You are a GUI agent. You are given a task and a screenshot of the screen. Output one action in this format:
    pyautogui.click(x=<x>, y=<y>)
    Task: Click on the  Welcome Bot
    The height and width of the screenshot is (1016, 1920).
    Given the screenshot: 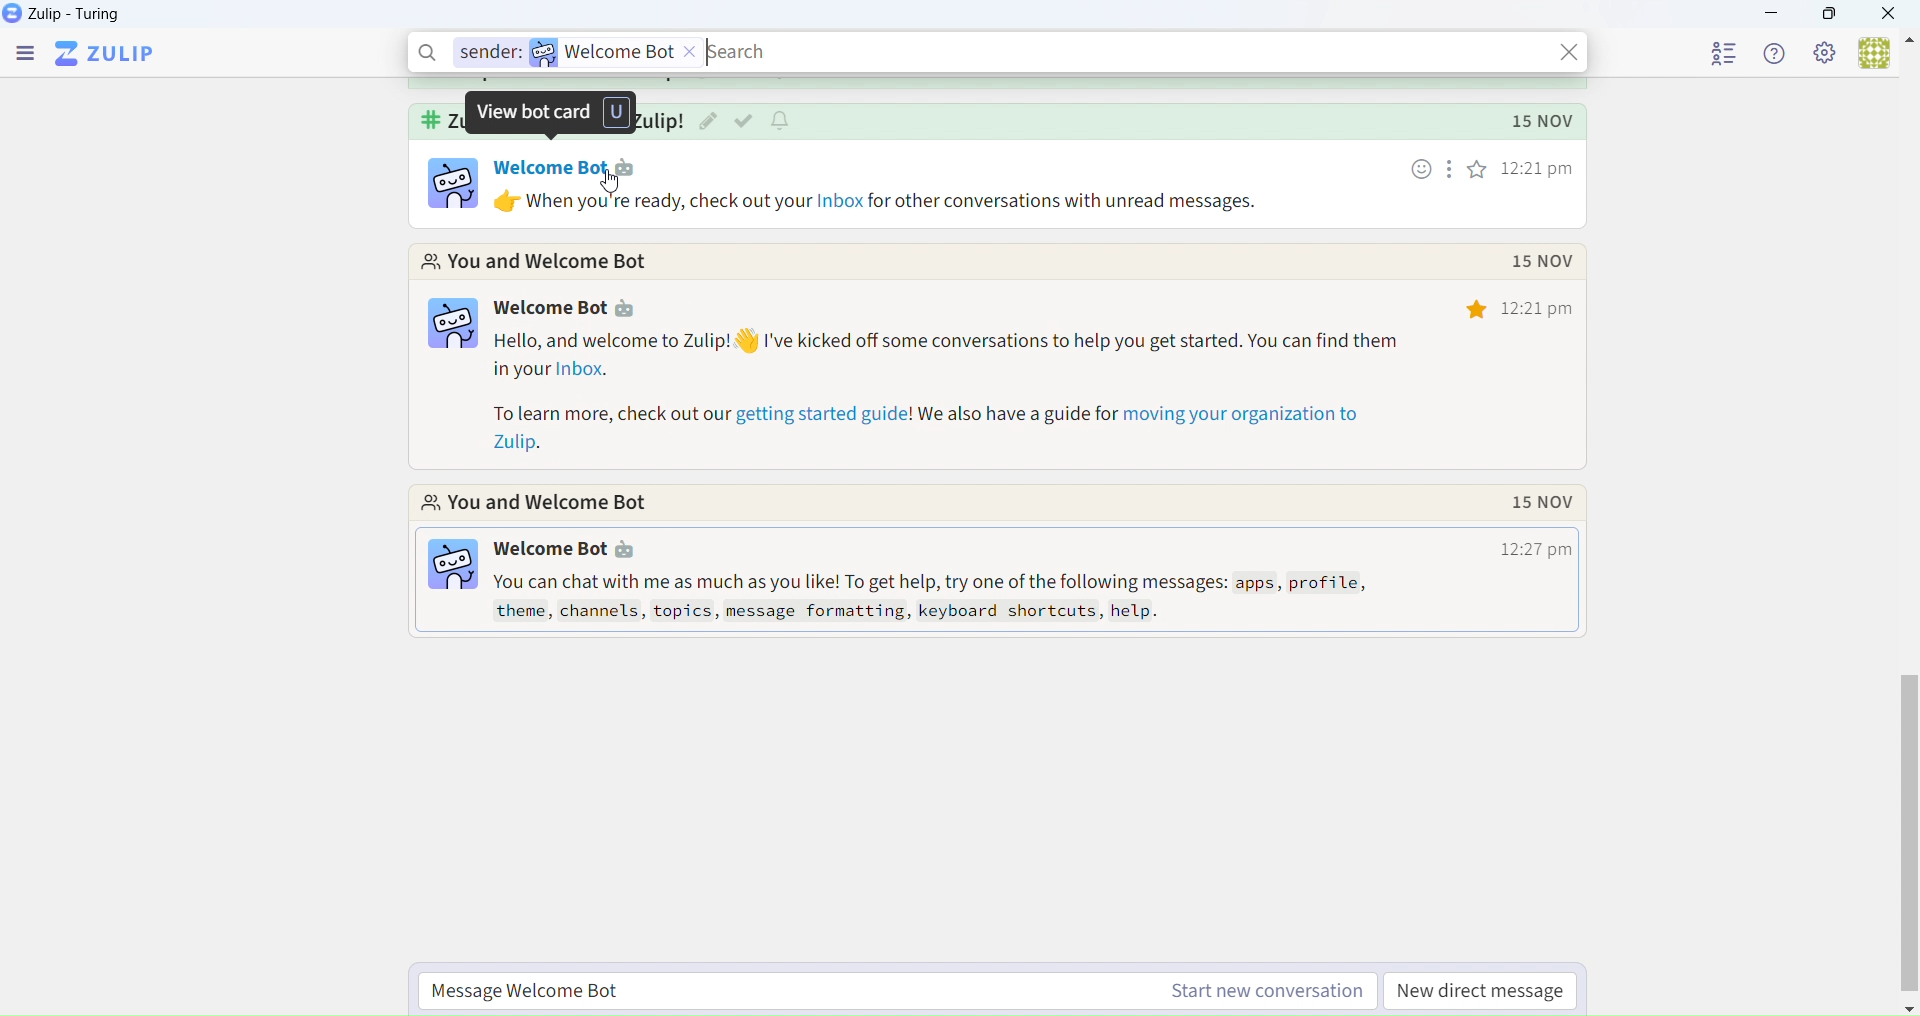 What is the action you would take?
    pyautogui.click(x=549, y=308)
    